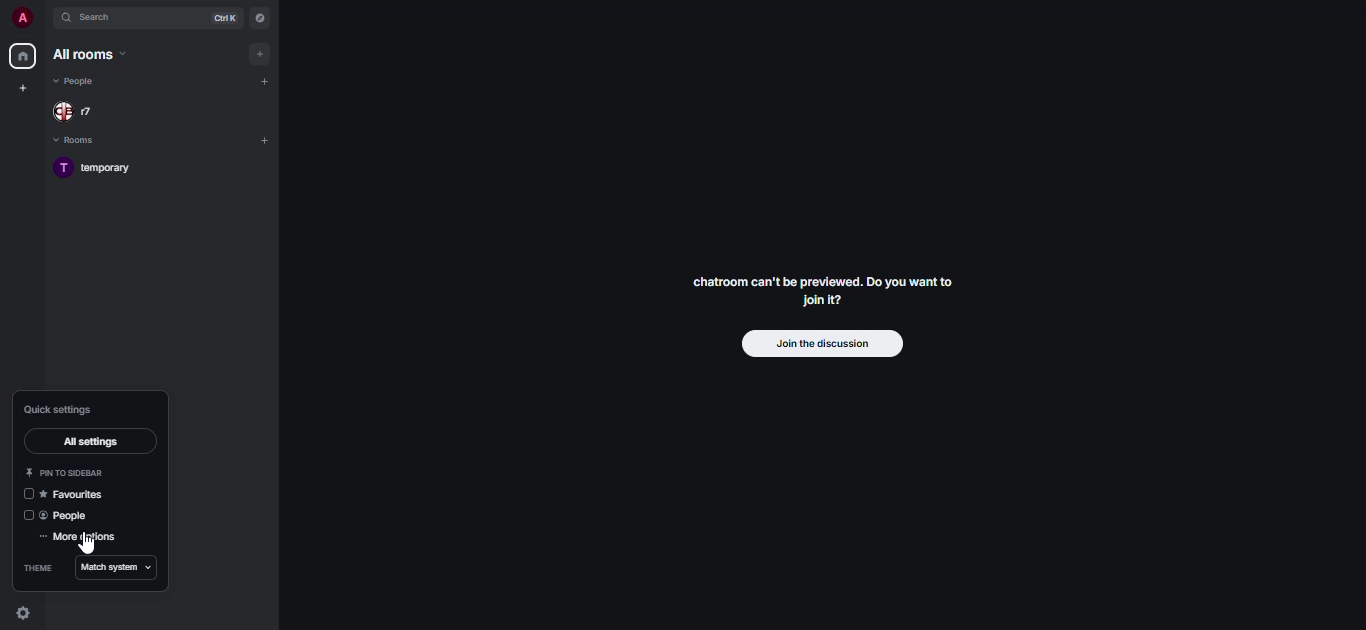 This screenshot has height=630, width=1366. What do you see at coordinates (266, 81) in the screenshot?
I see `add` at bounding box center [266, 81].